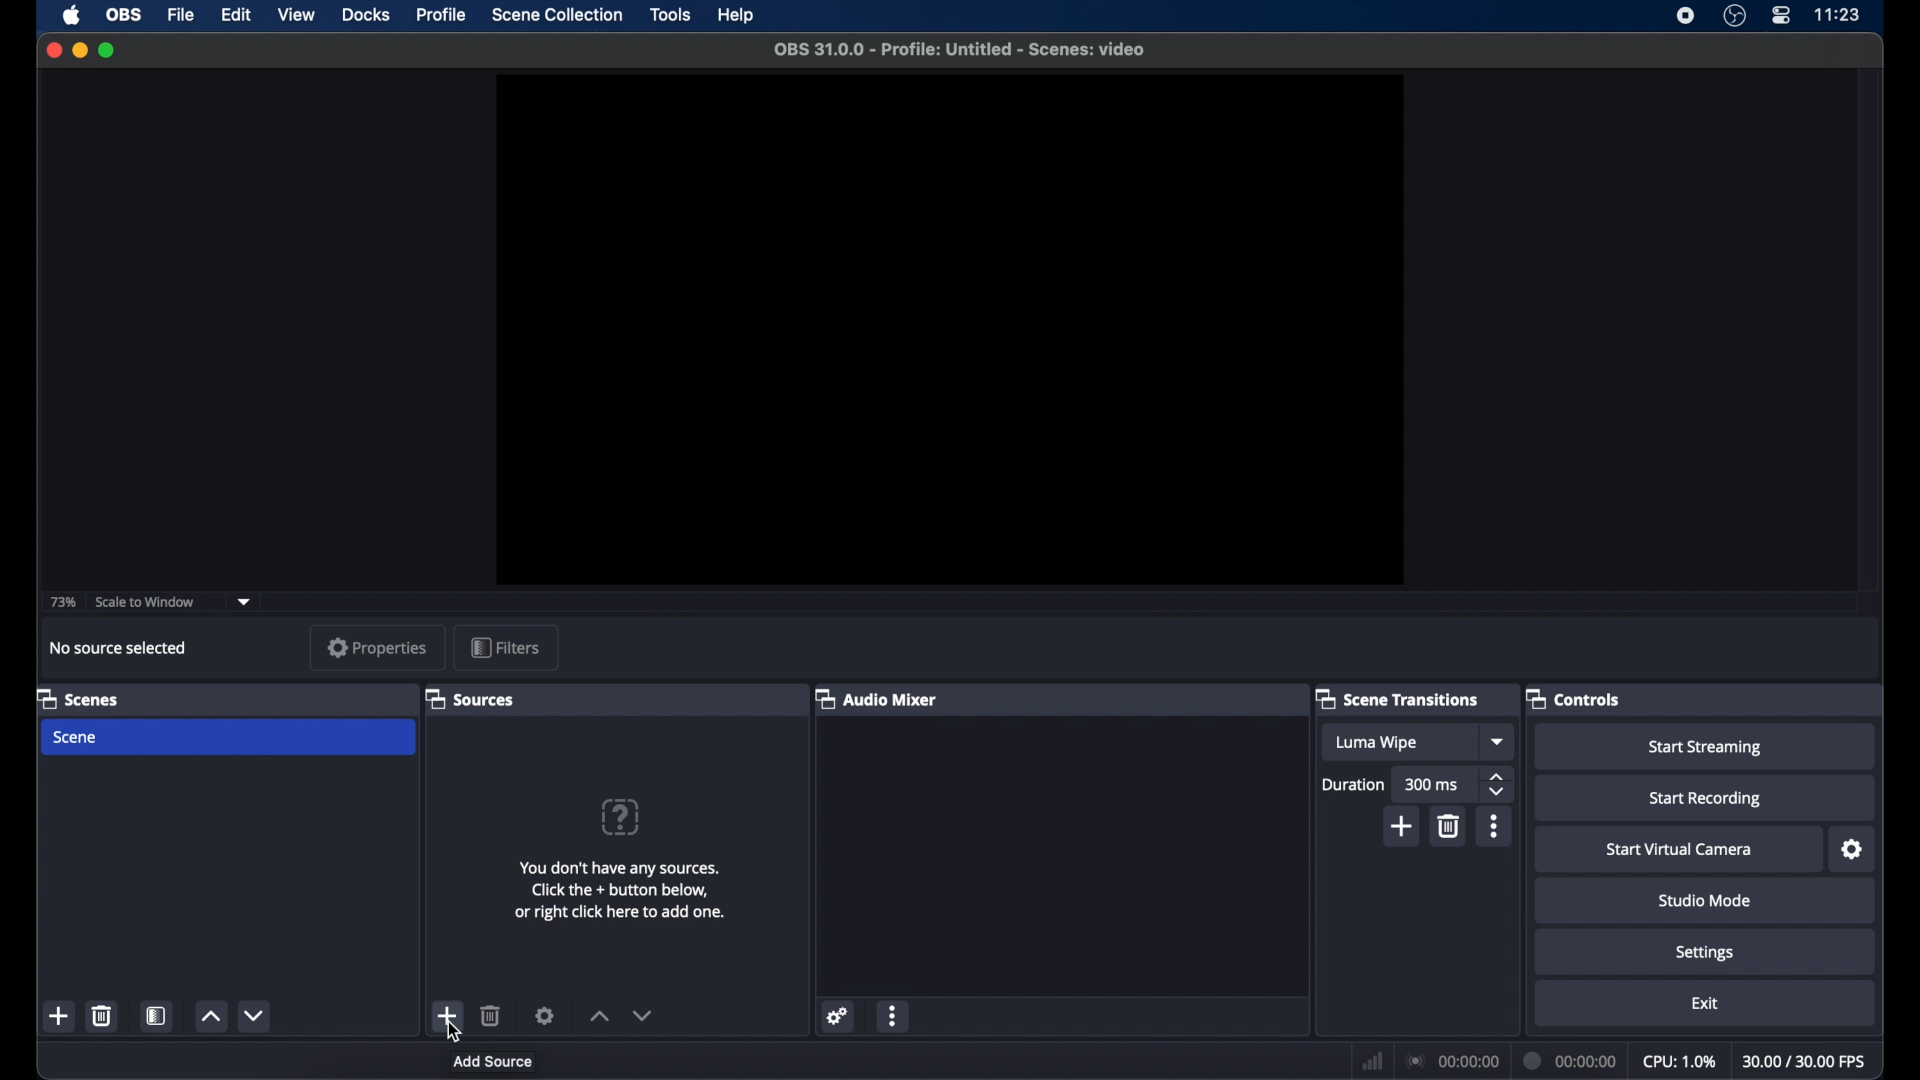 This screenshot has width=1920, height=1080. What do you see at coordinates (443, 14) in the screenshot?
I see `profile` at bounding box center [443, 14].